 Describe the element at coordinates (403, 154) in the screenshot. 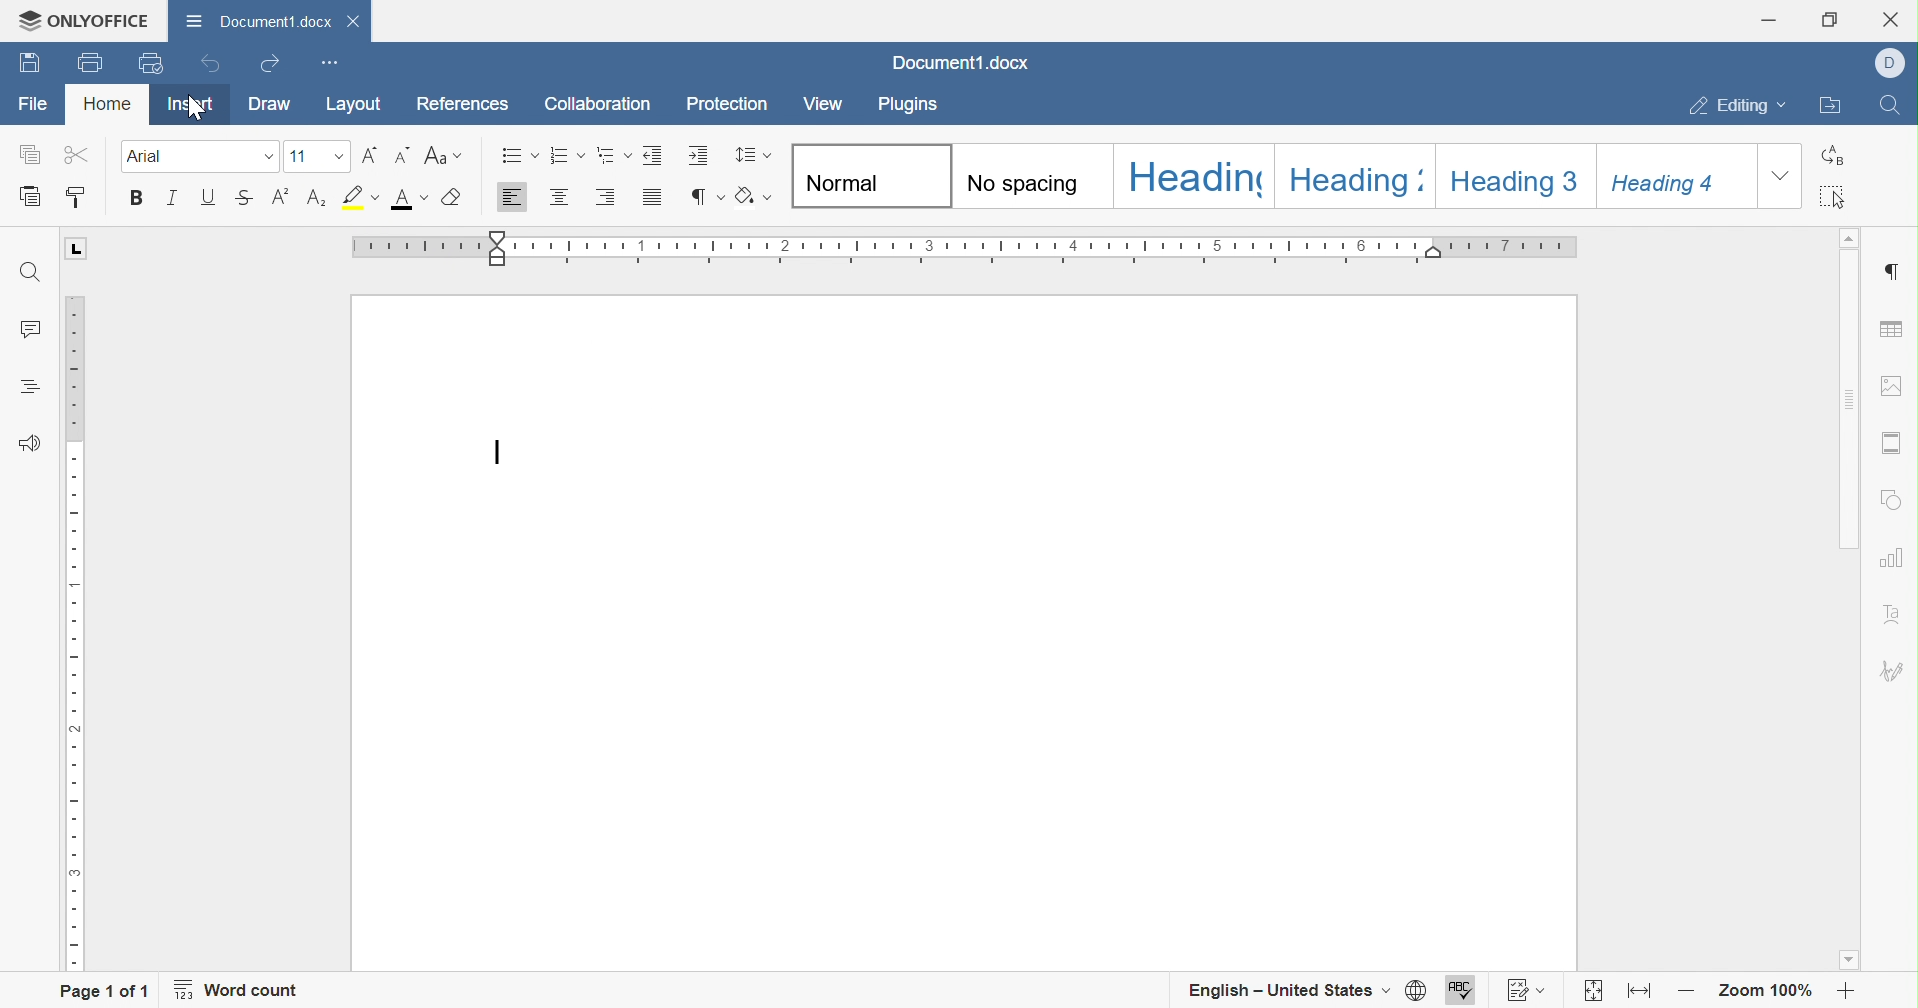

I see `Decrement font size` at that location.